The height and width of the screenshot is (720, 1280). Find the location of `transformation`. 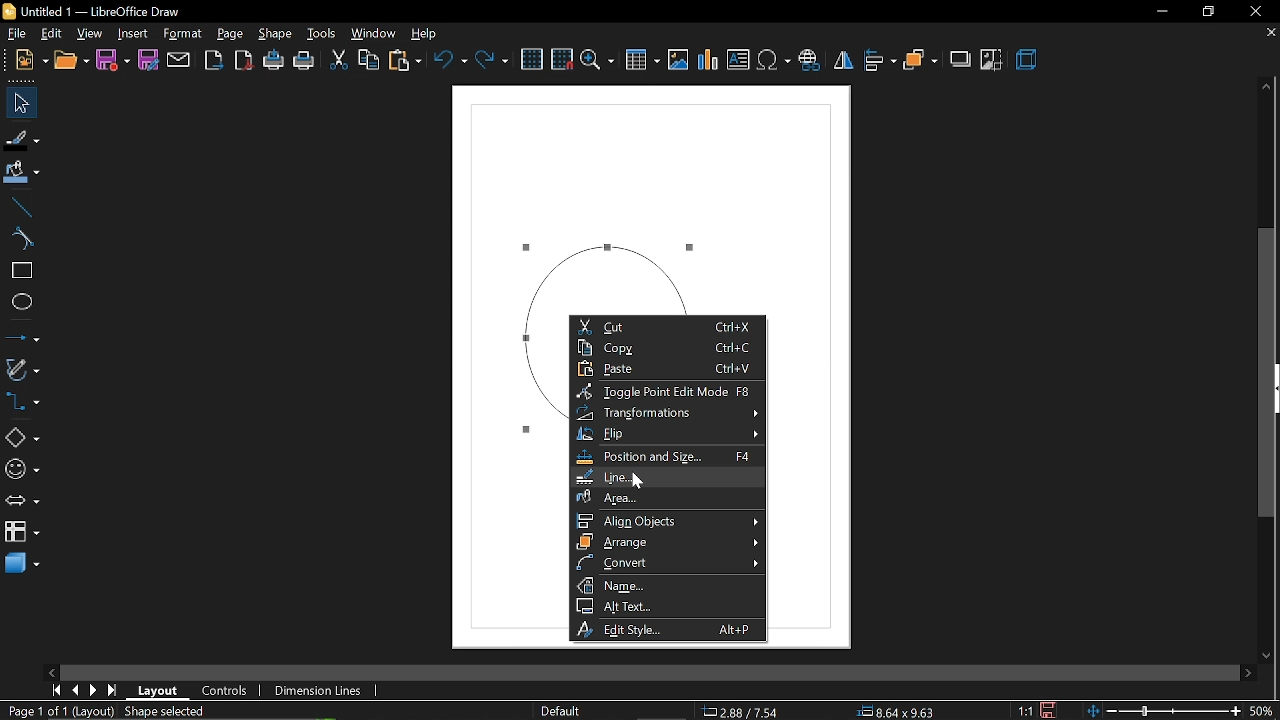

transformation is located at coordinates (668, 413).